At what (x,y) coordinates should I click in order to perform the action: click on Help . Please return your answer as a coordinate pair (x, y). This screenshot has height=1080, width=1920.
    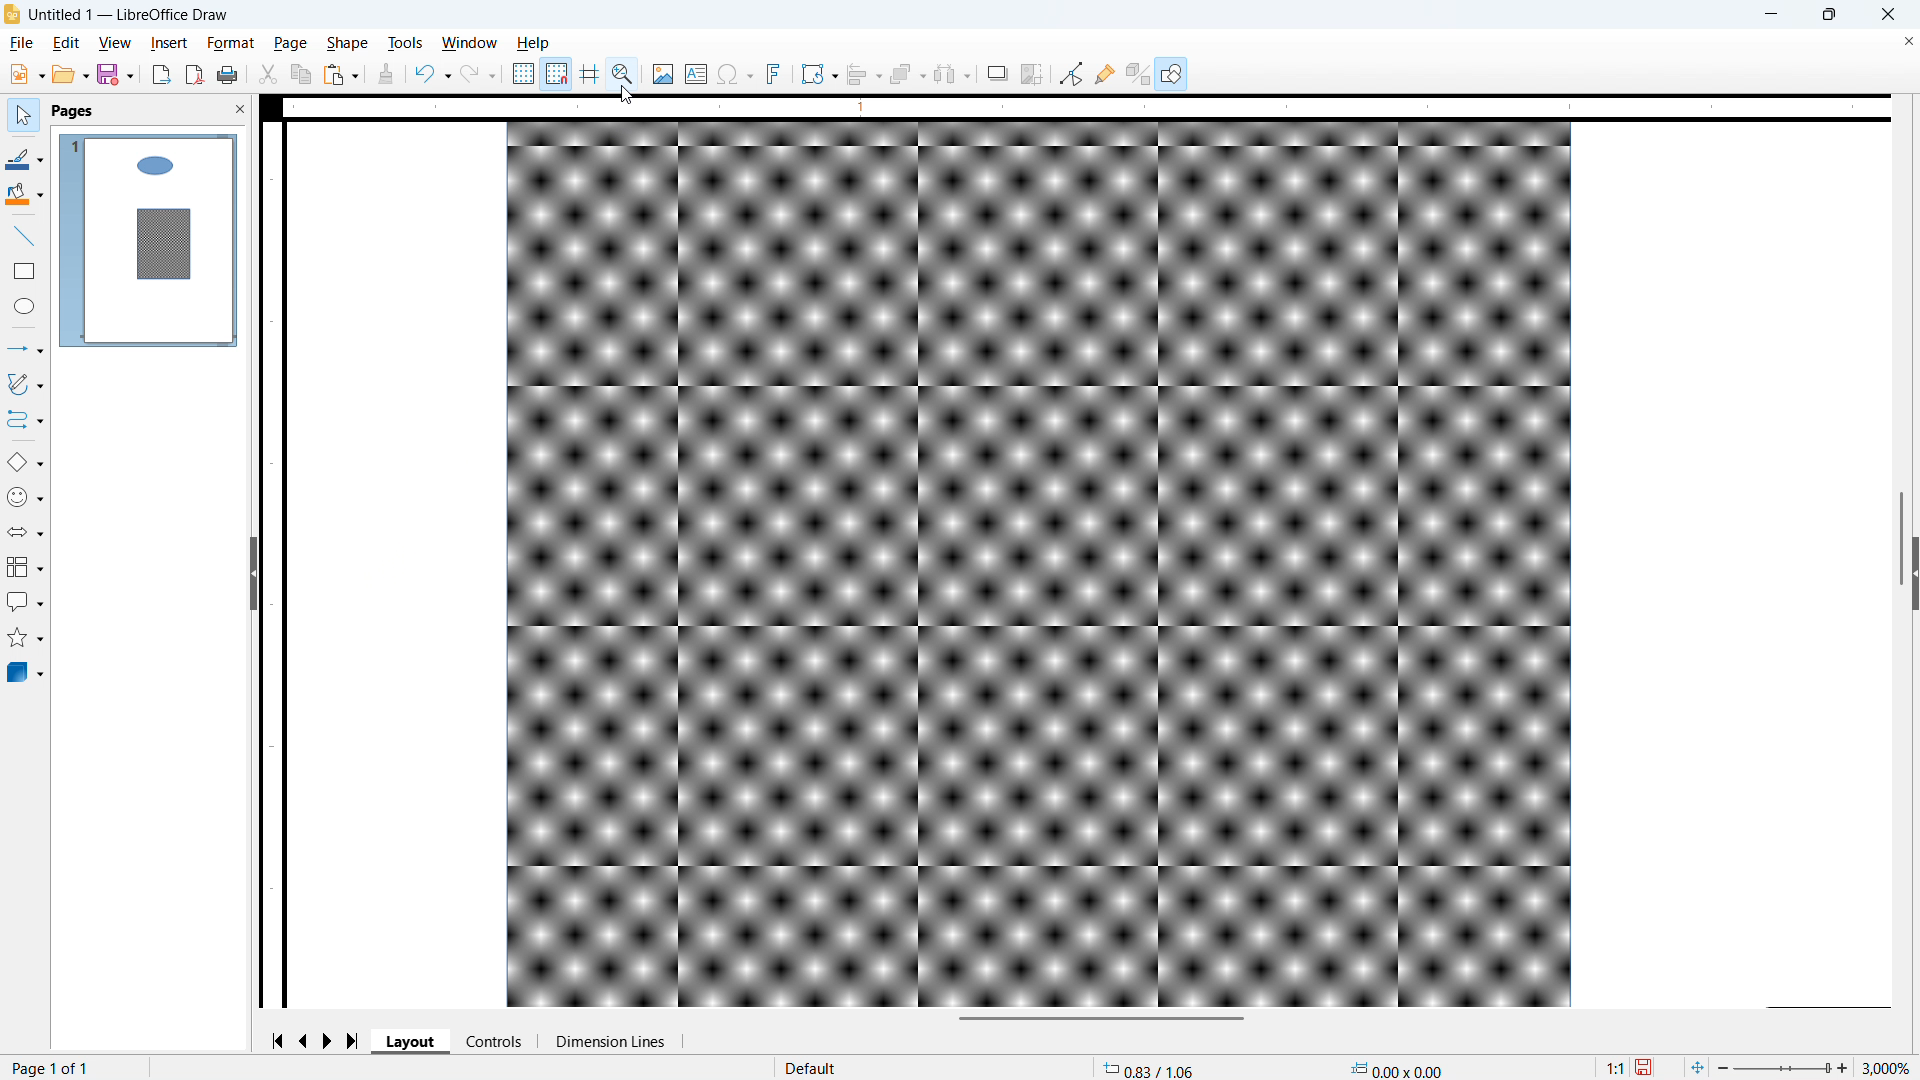
    Looking at the image, I should click on (534, 44).